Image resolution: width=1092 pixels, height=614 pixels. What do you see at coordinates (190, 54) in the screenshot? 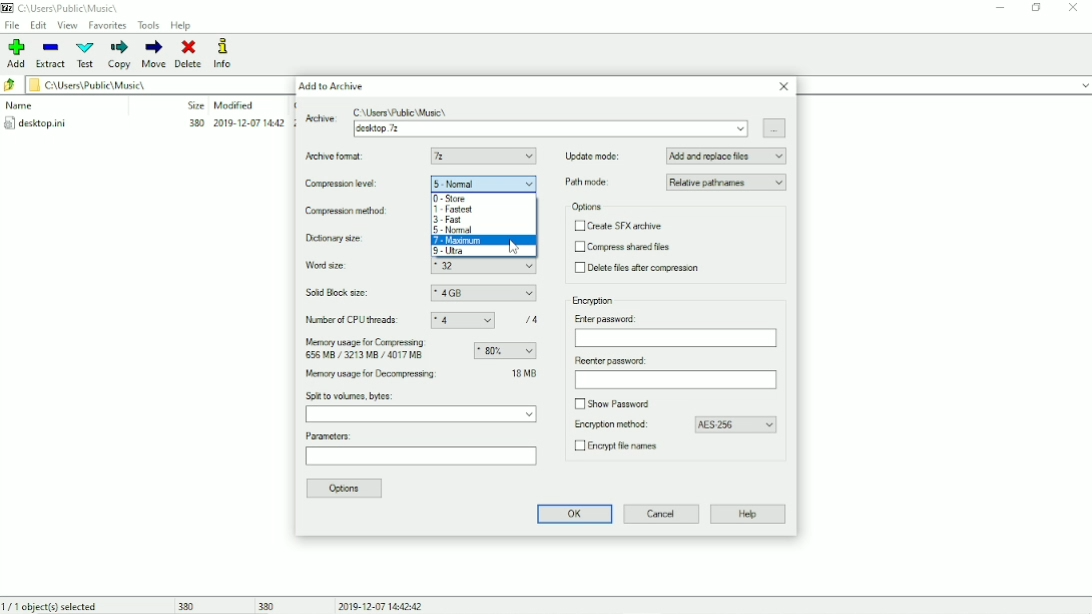
I see `Delete ` at bounding box center [190, 54].